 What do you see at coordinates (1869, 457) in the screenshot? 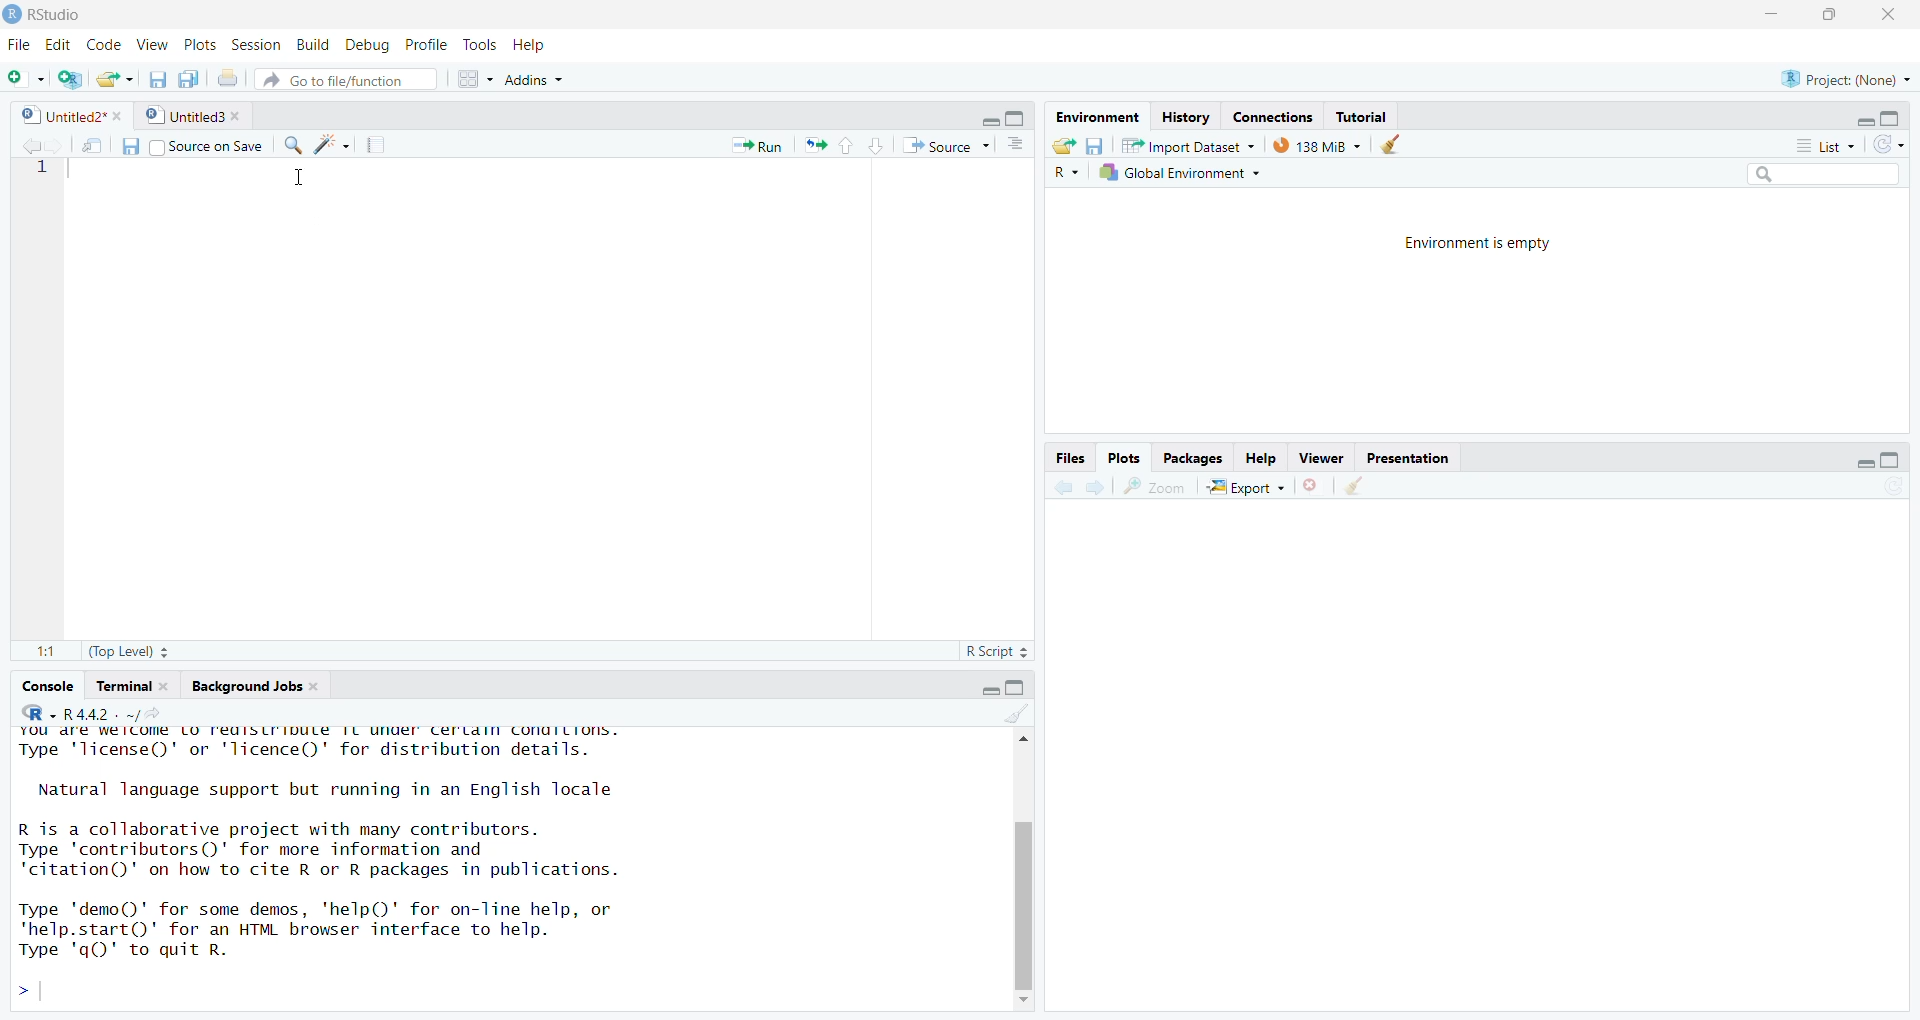
I see `maximize/minimize` at bounding box center [1869, 457].